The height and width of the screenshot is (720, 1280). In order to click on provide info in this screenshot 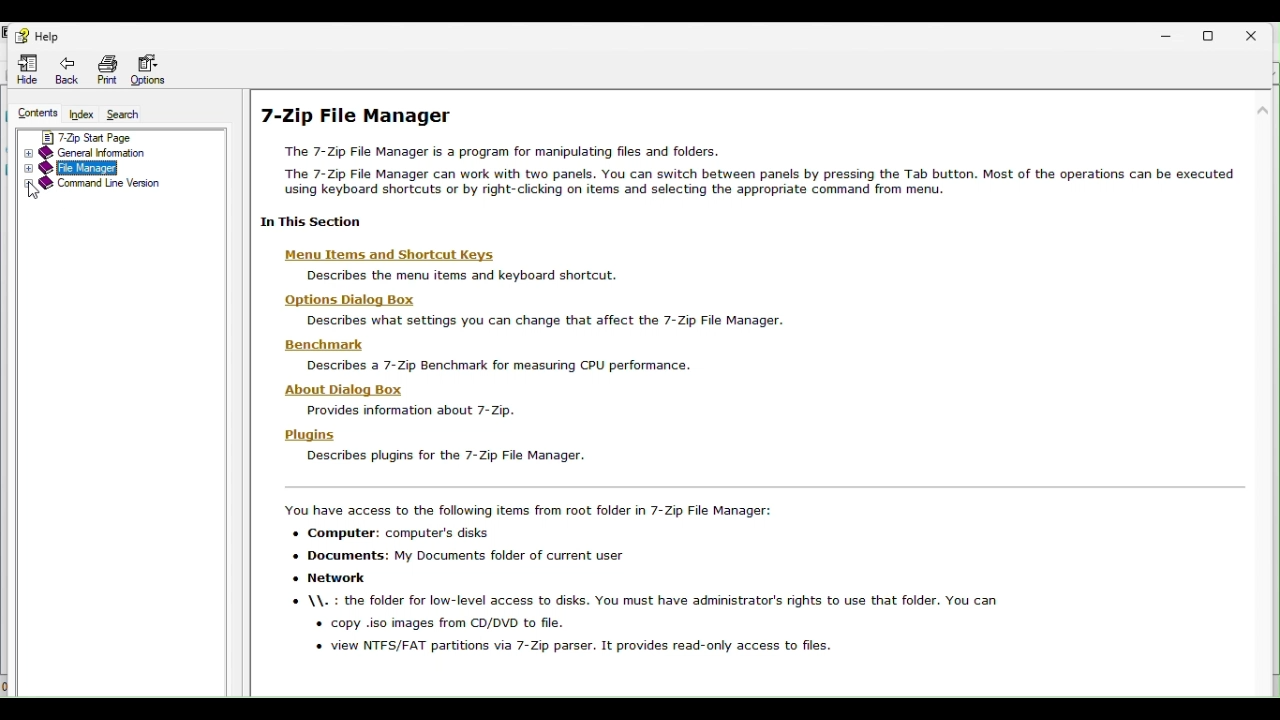, I will do `click(407, 412)`.